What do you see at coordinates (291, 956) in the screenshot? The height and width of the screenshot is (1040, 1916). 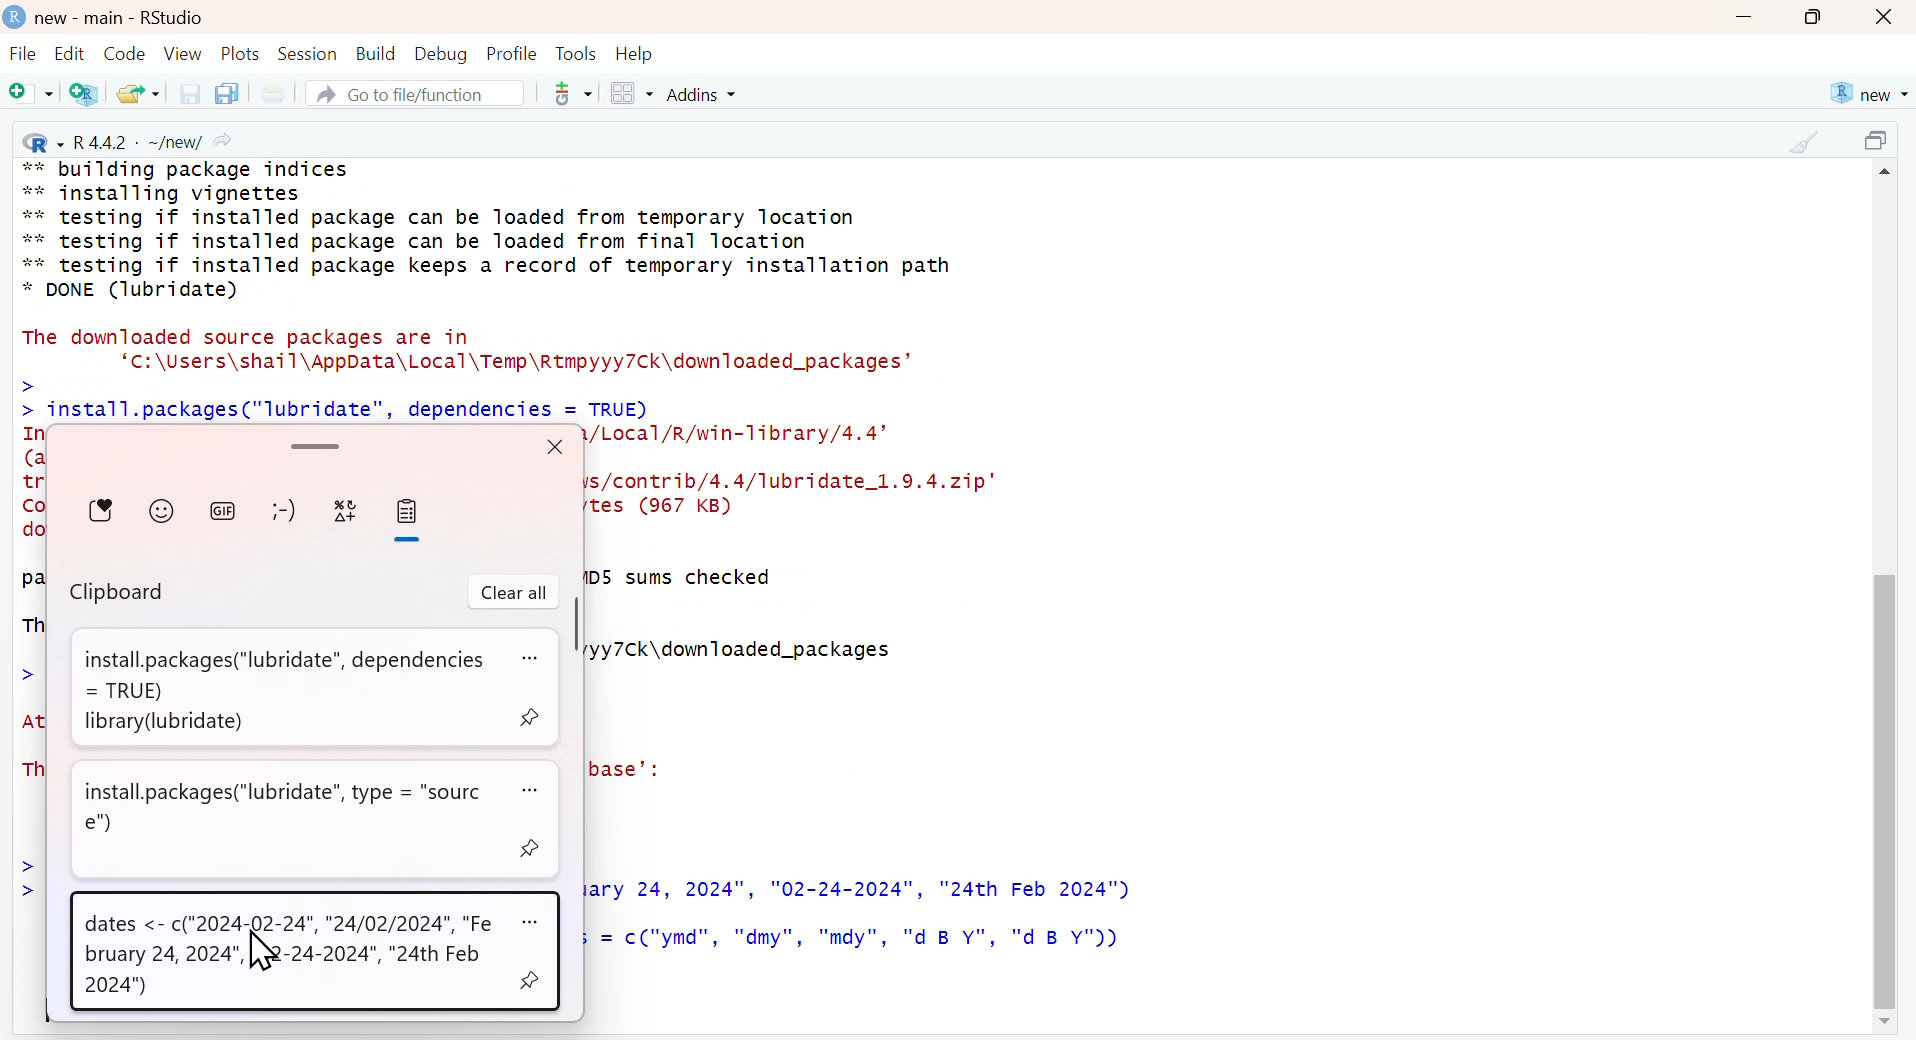 I see `dates <- ¢("2024-02-24", "24/02/2024", "Fe
bruary 24, 2024", "02-24-2024", "24th Feb
2024")` at bounding box center [291, 956].